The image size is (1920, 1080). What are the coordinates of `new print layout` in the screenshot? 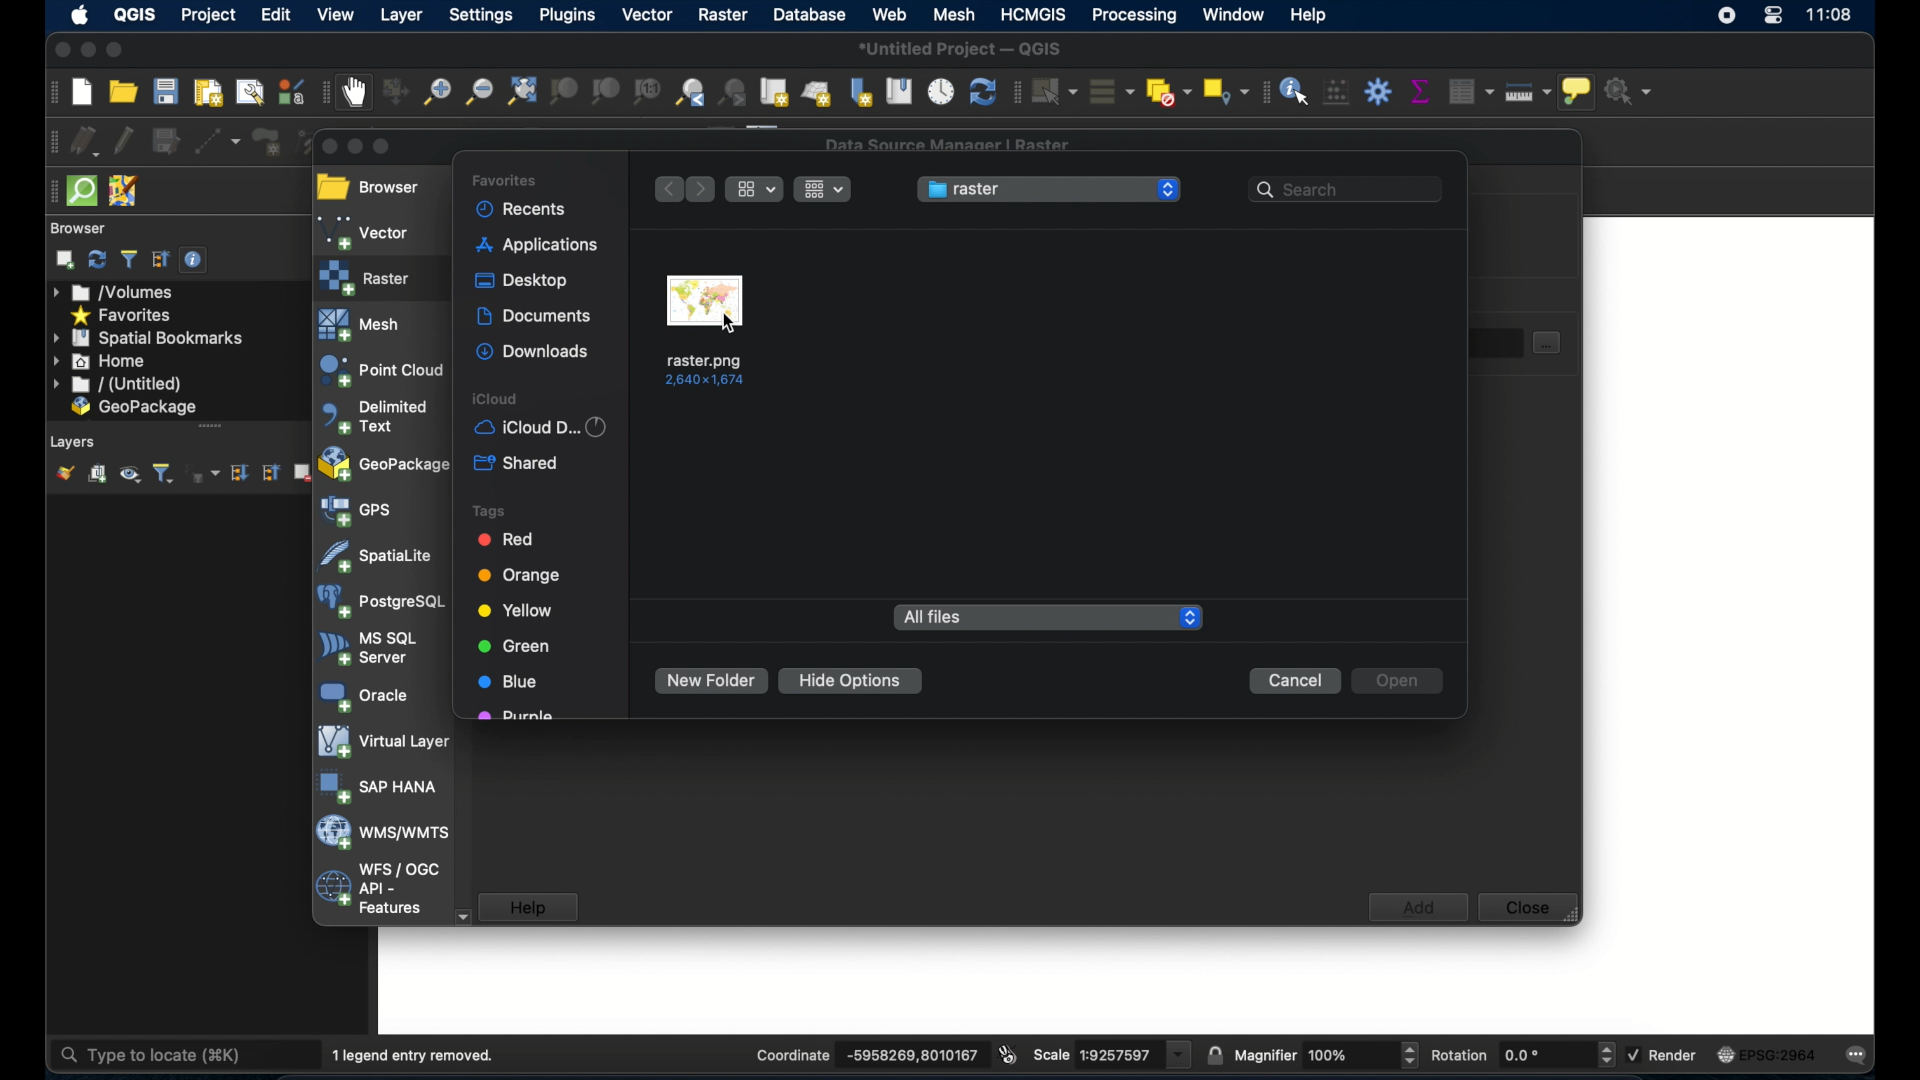 It's located at (209, 92).